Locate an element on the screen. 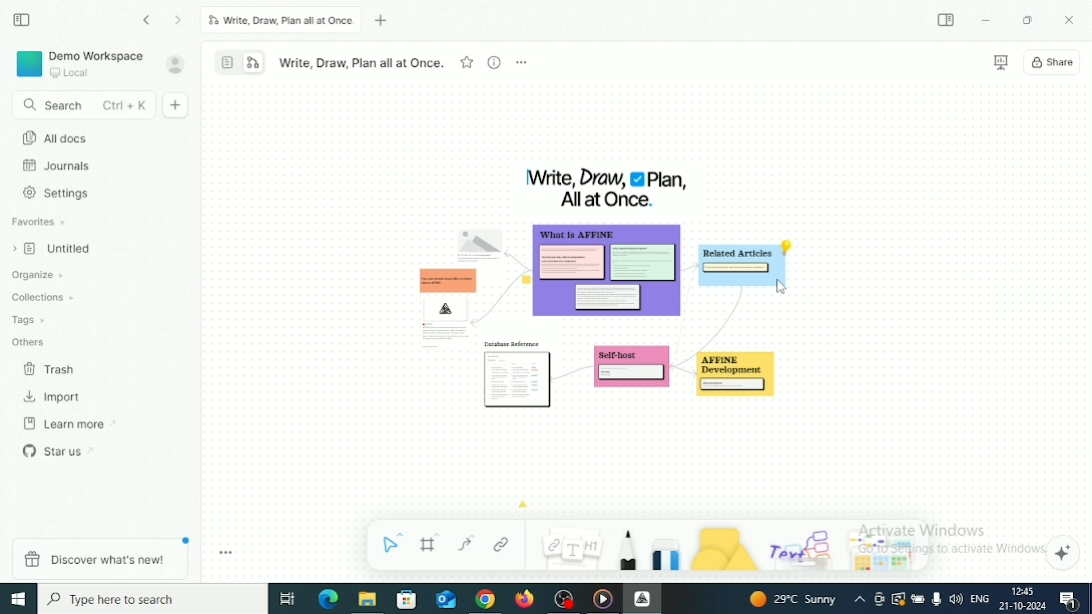 The image size is (1092, 614). Time is located at coordinates (1026, 591).